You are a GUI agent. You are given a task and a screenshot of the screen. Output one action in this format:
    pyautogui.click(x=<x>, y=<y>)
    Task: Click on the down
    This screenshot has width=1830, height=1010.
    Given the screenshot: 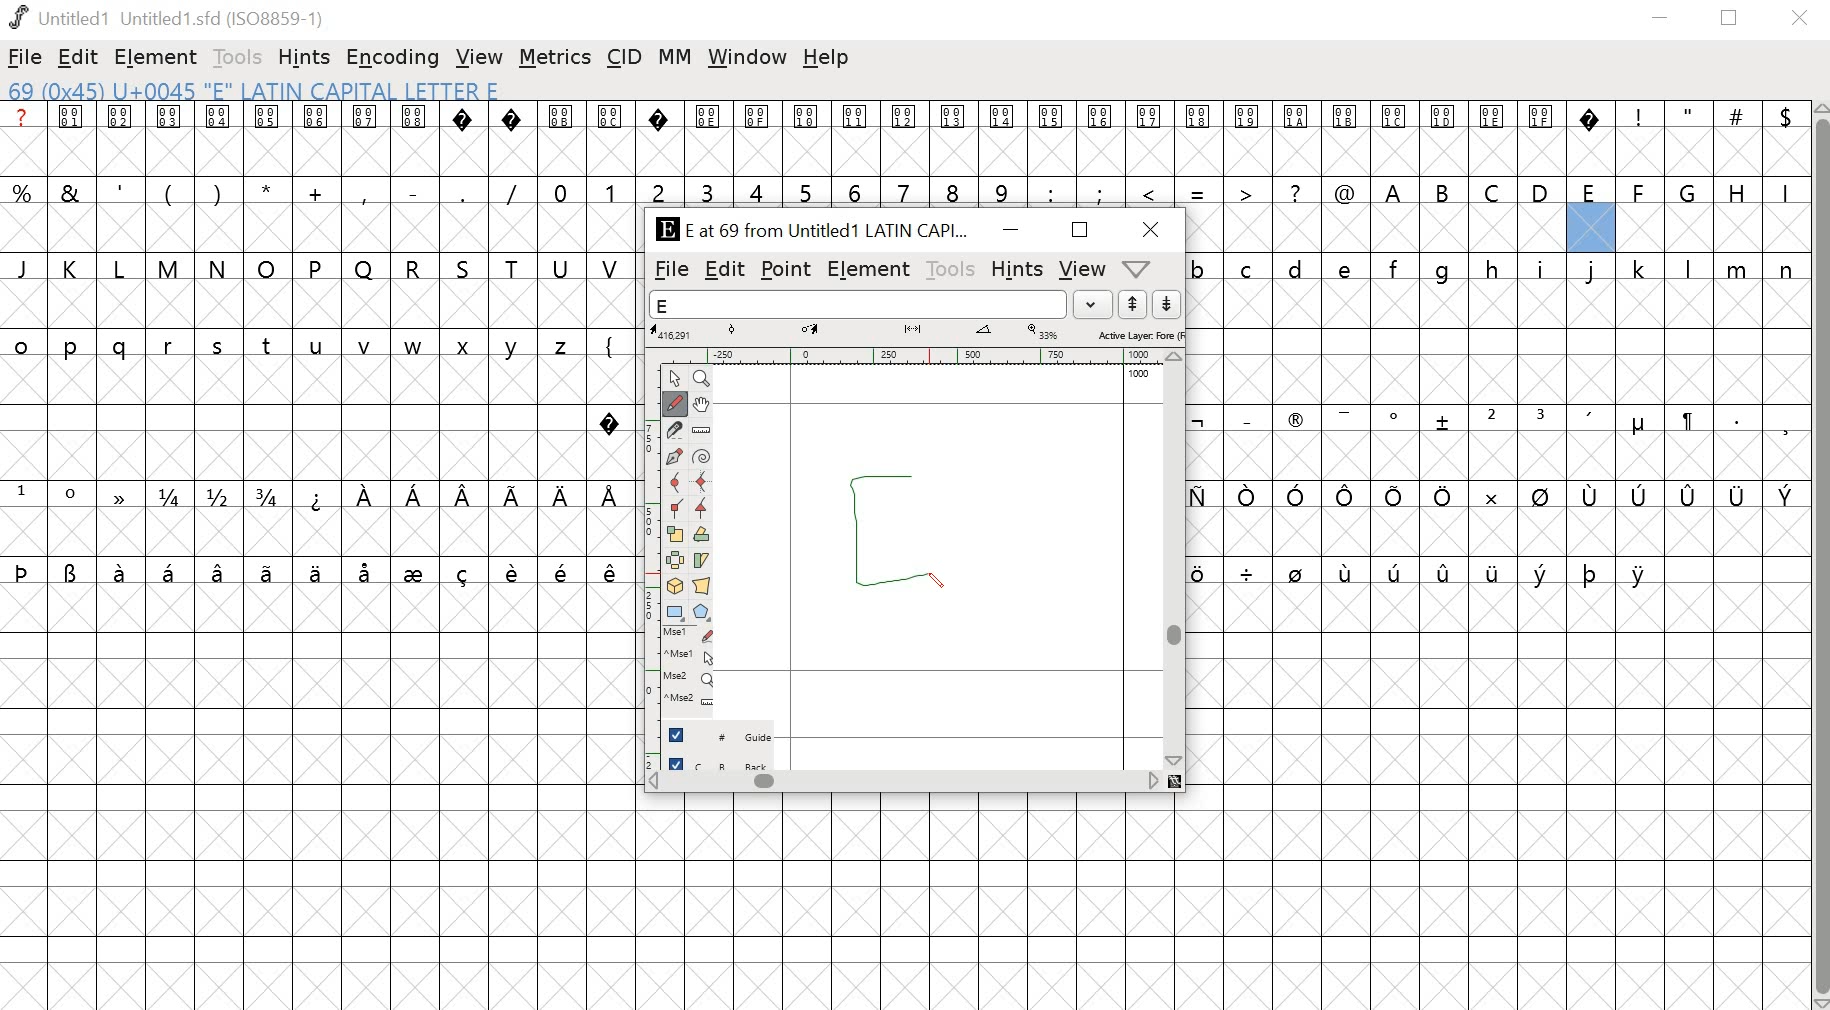 What is the action you would take?
    pyautogui.click(x=1165, y=304)
    